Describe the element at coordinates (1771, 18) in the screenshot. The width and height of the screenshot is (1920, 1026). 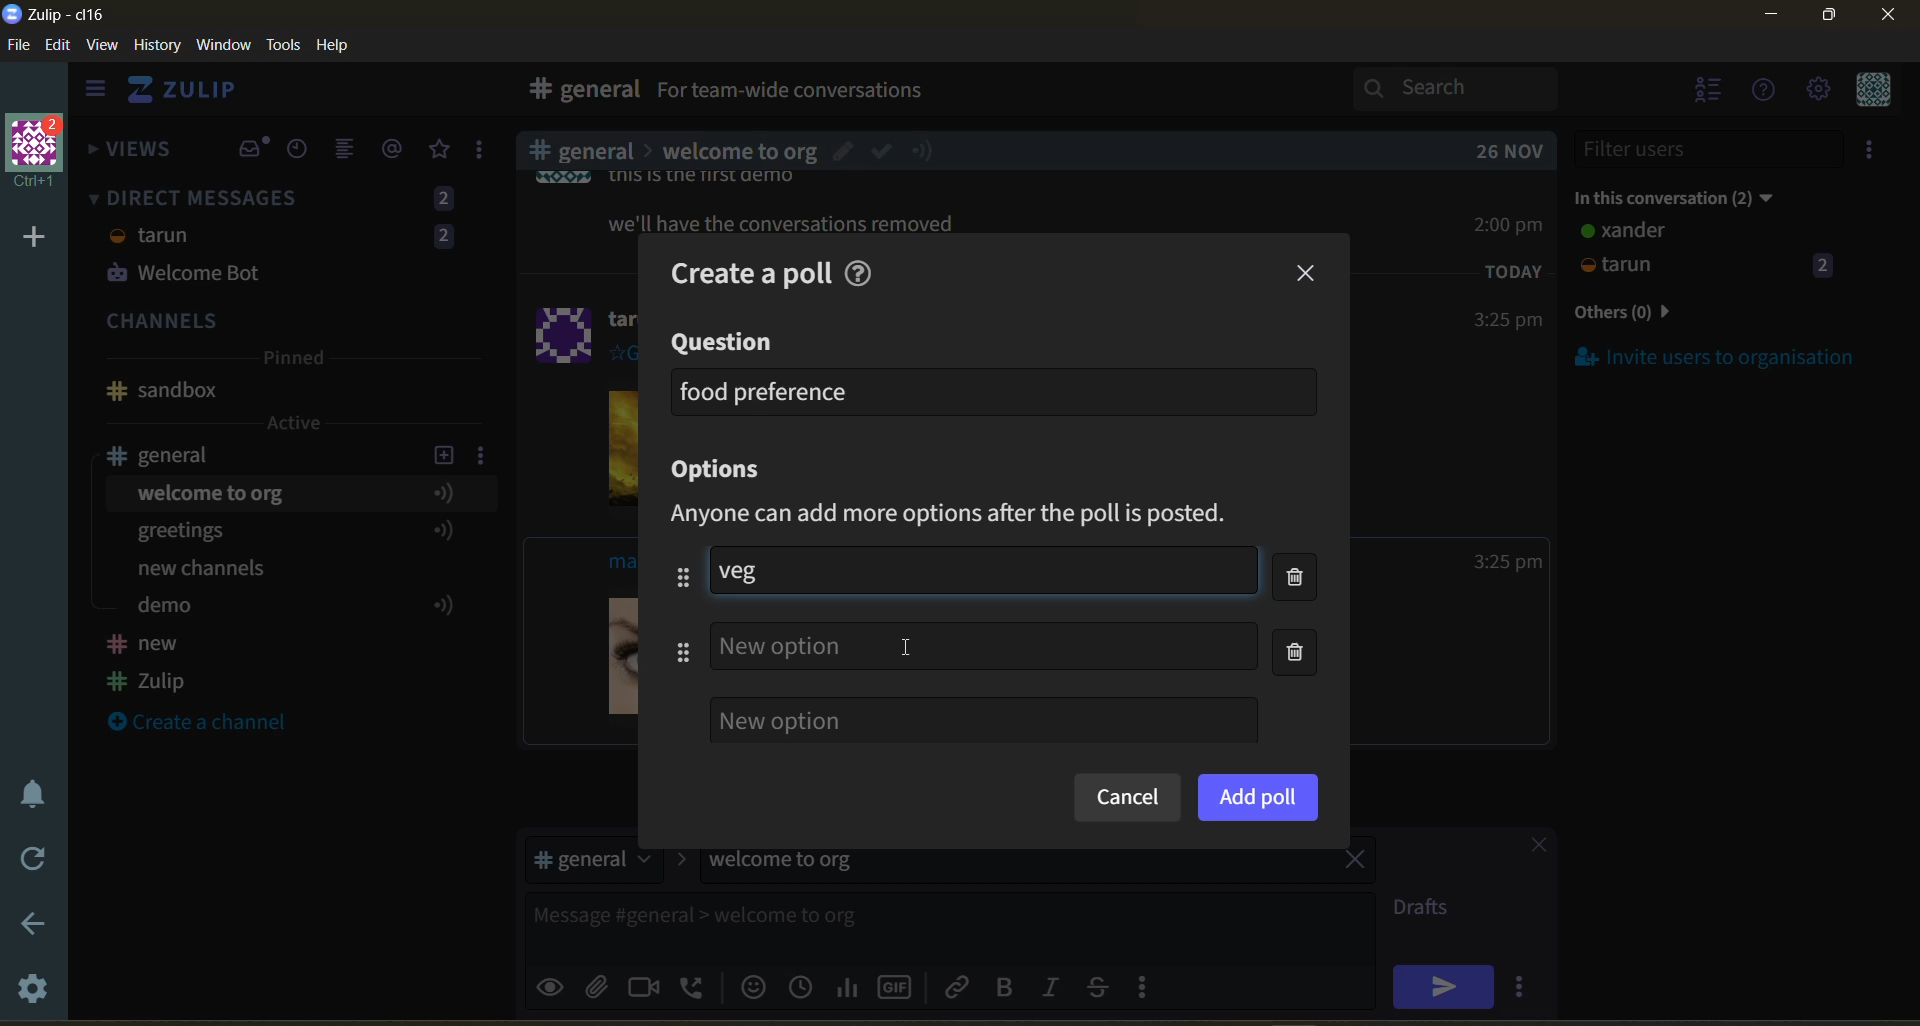
I see `minimize` at that location.